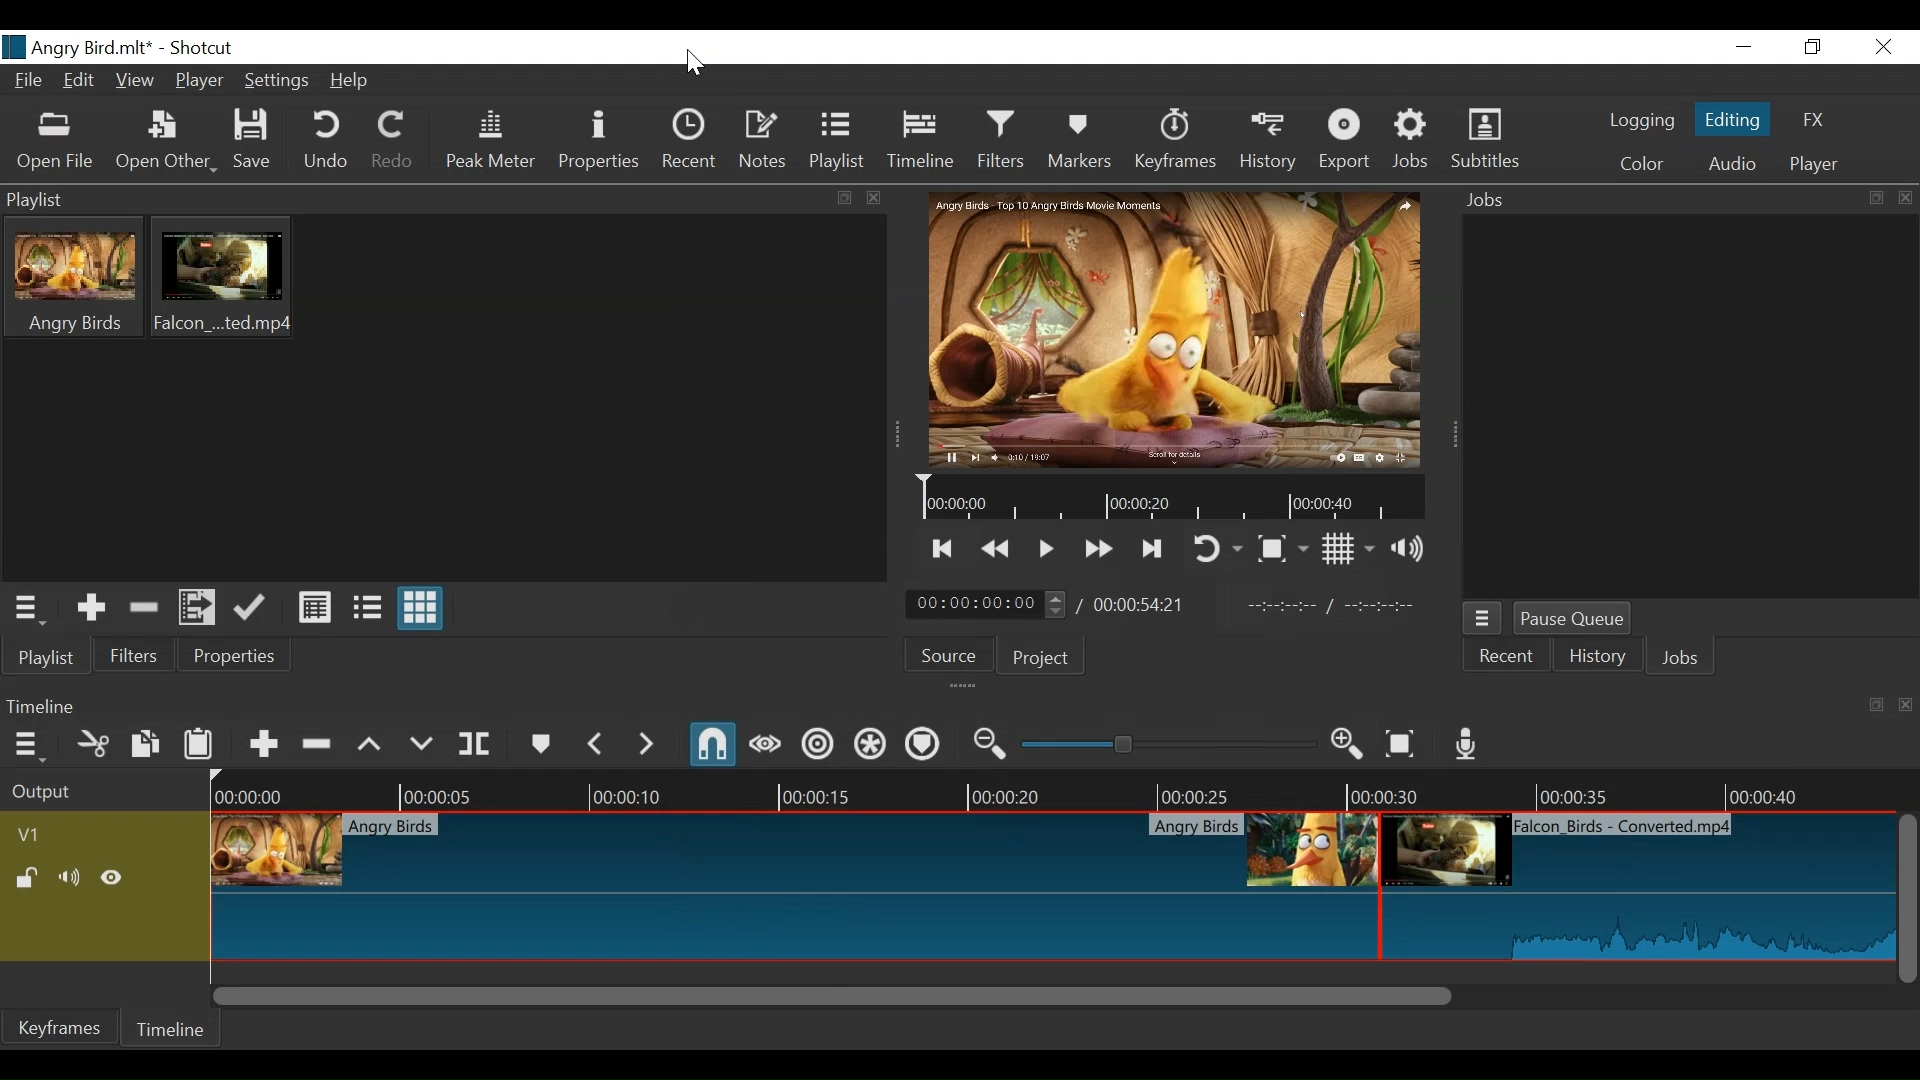  I want to click on Jobs Panel, so click(1689, 201).